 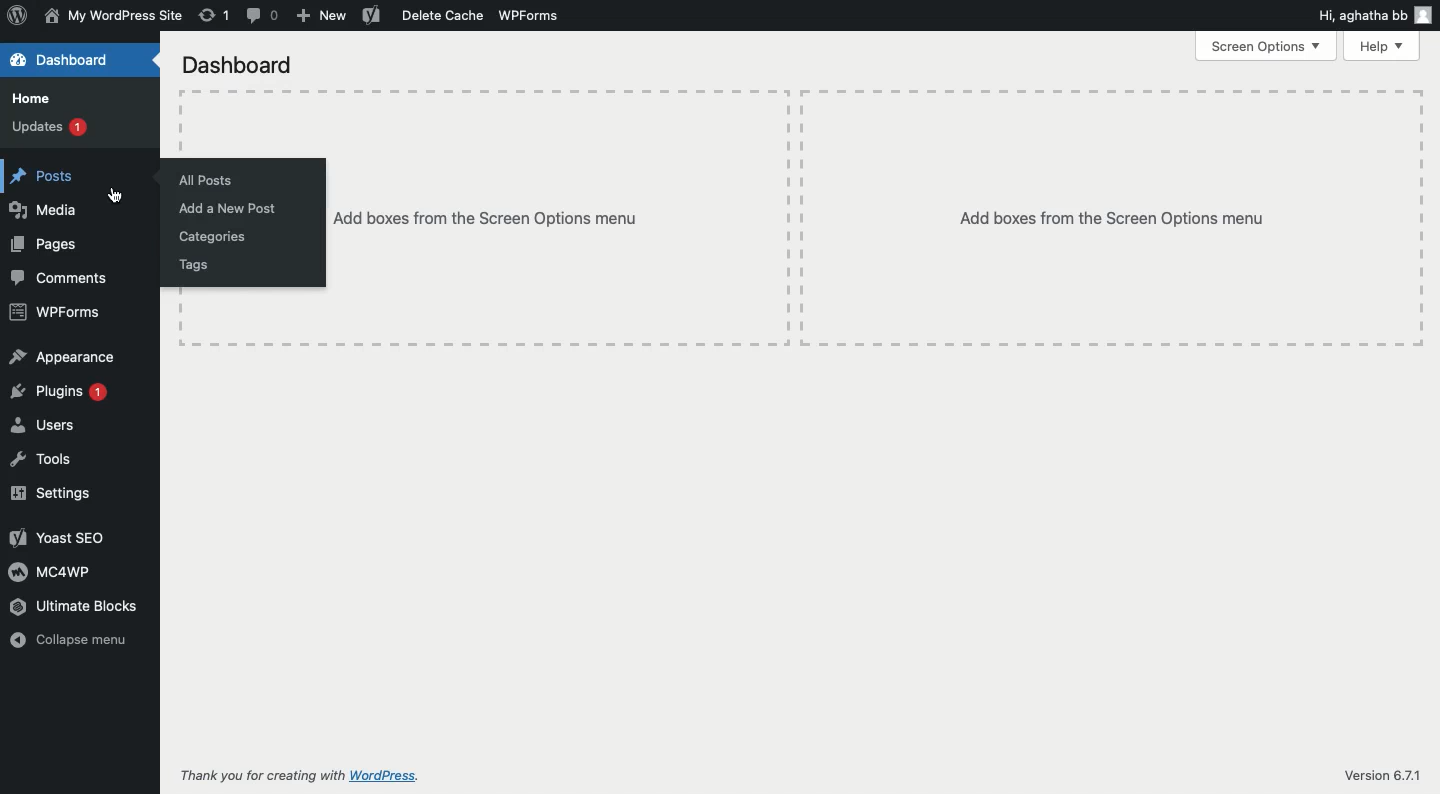 I want to click on Categories, so click(x=215, y=238).